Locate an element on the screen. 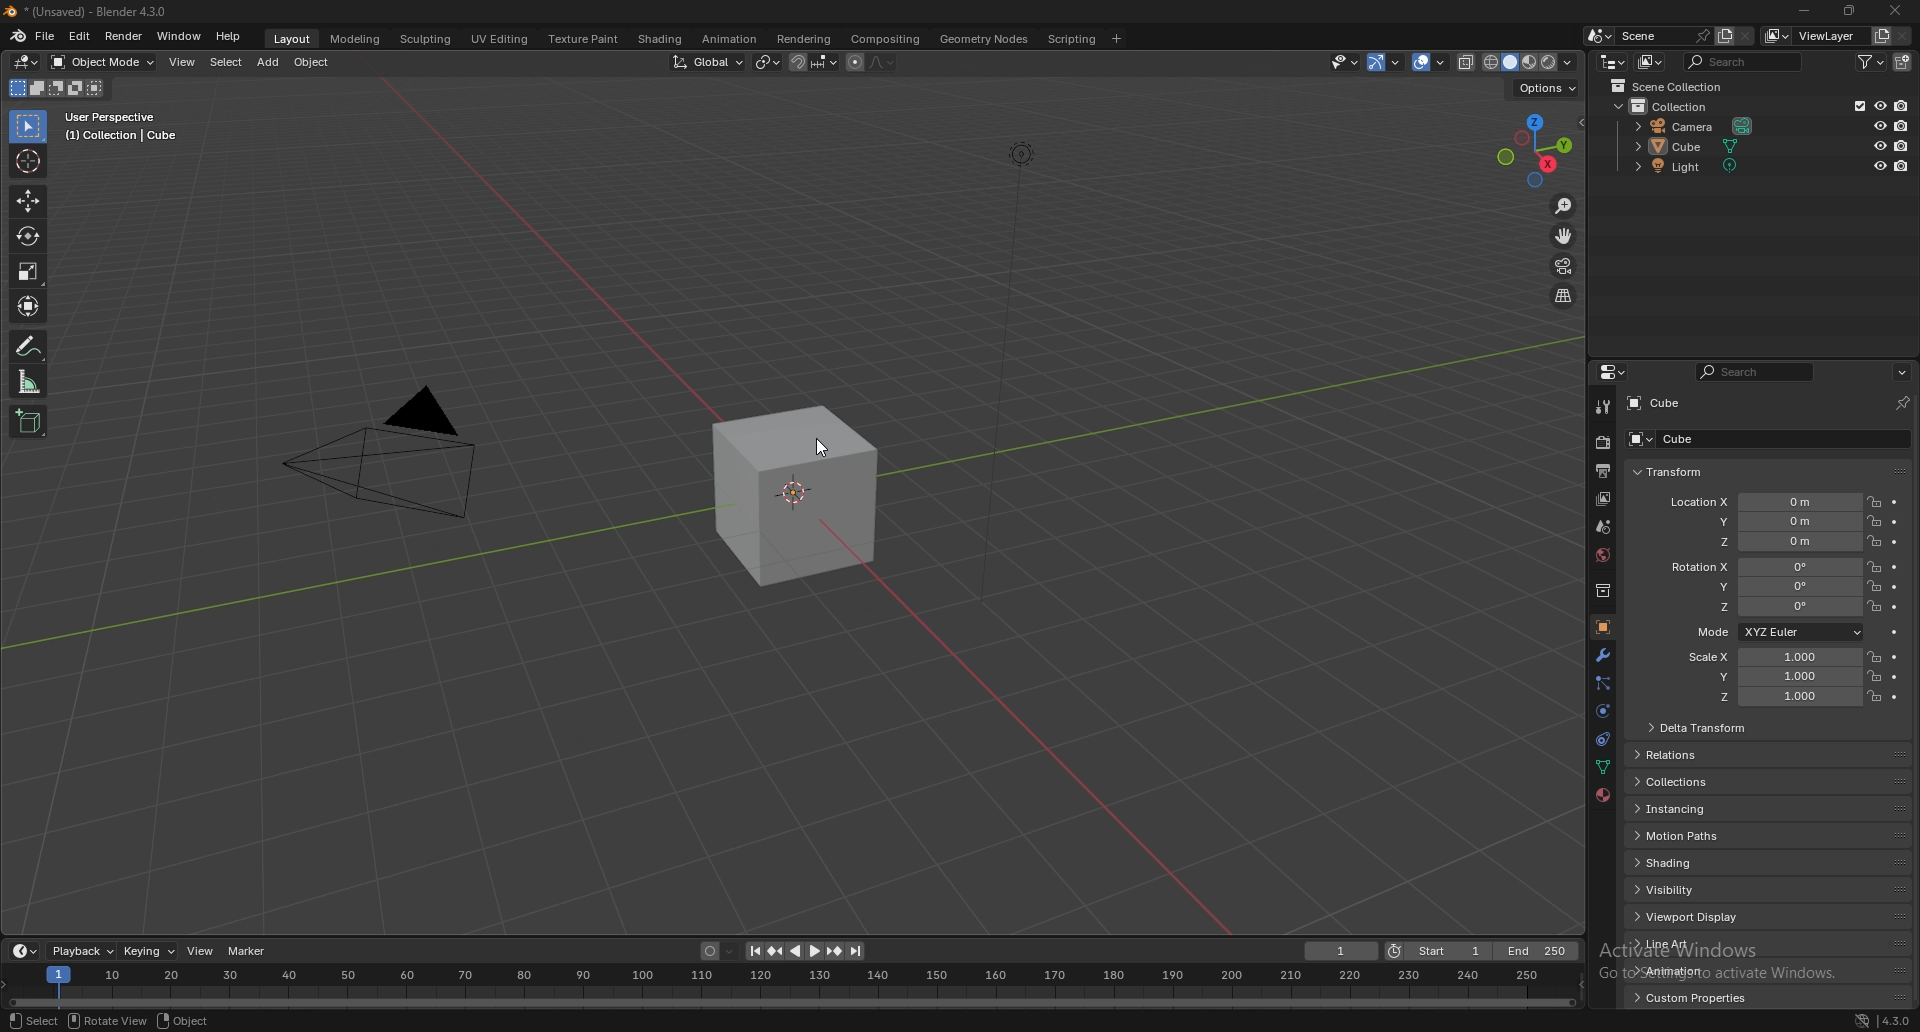 The height and width of the screenshot is (1032, 1920). tool is located at coordinates (1602, 406).